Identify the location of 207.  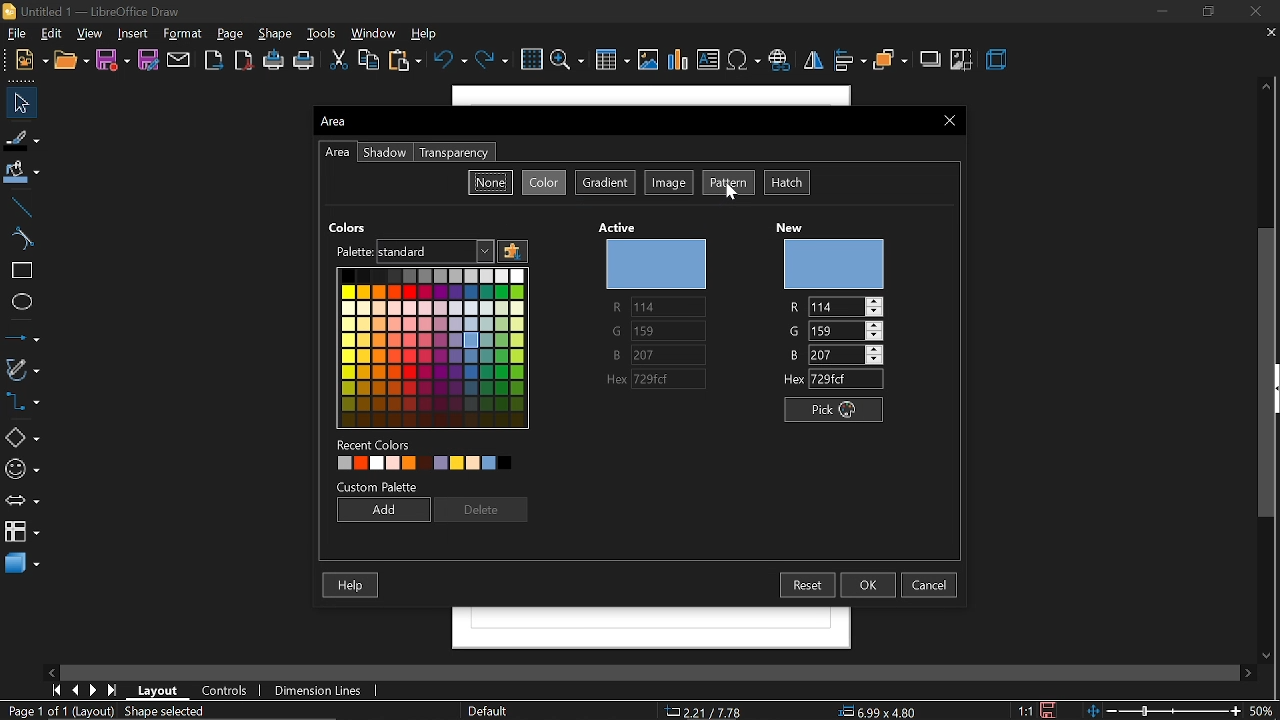
(845, 354).